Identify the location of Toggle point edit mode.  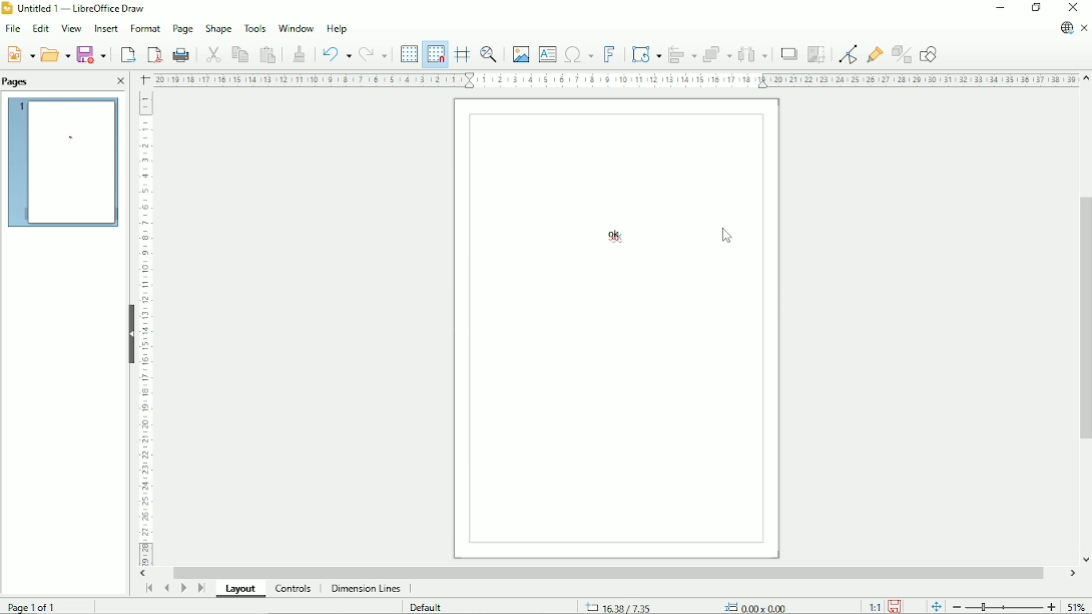
(848, 55).